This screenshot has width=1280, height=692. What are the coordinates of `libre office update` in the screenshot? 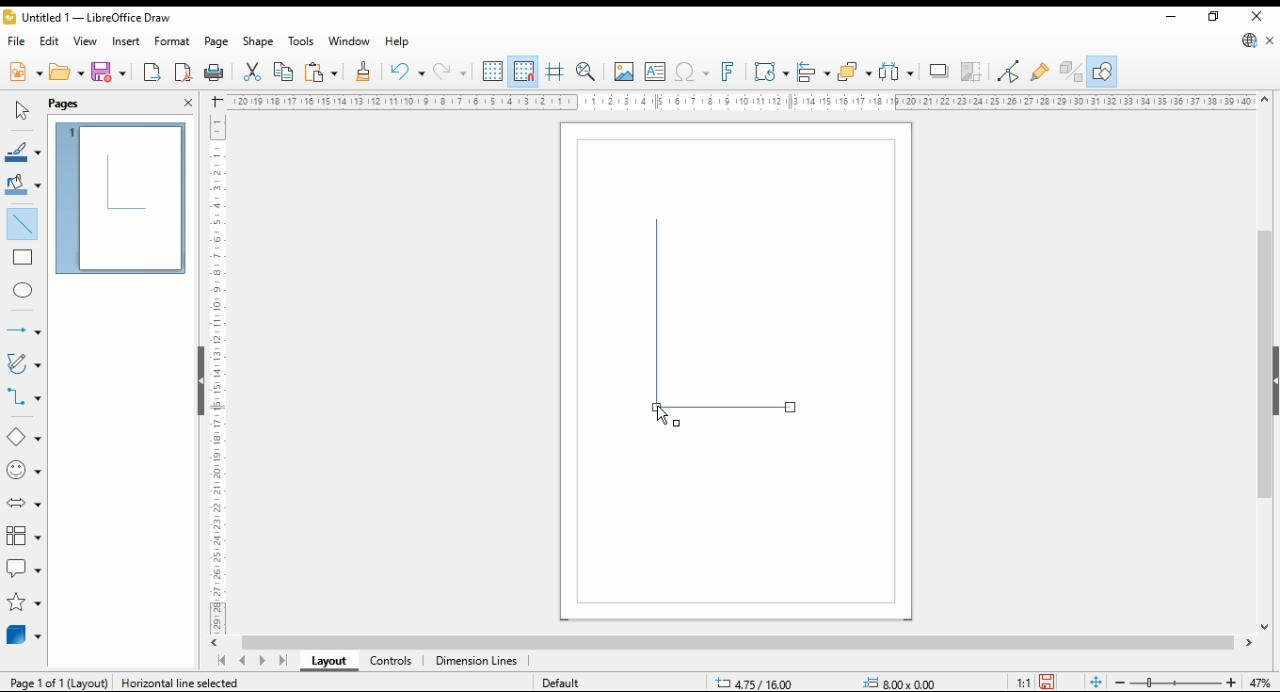 It's located at (1250, 42).